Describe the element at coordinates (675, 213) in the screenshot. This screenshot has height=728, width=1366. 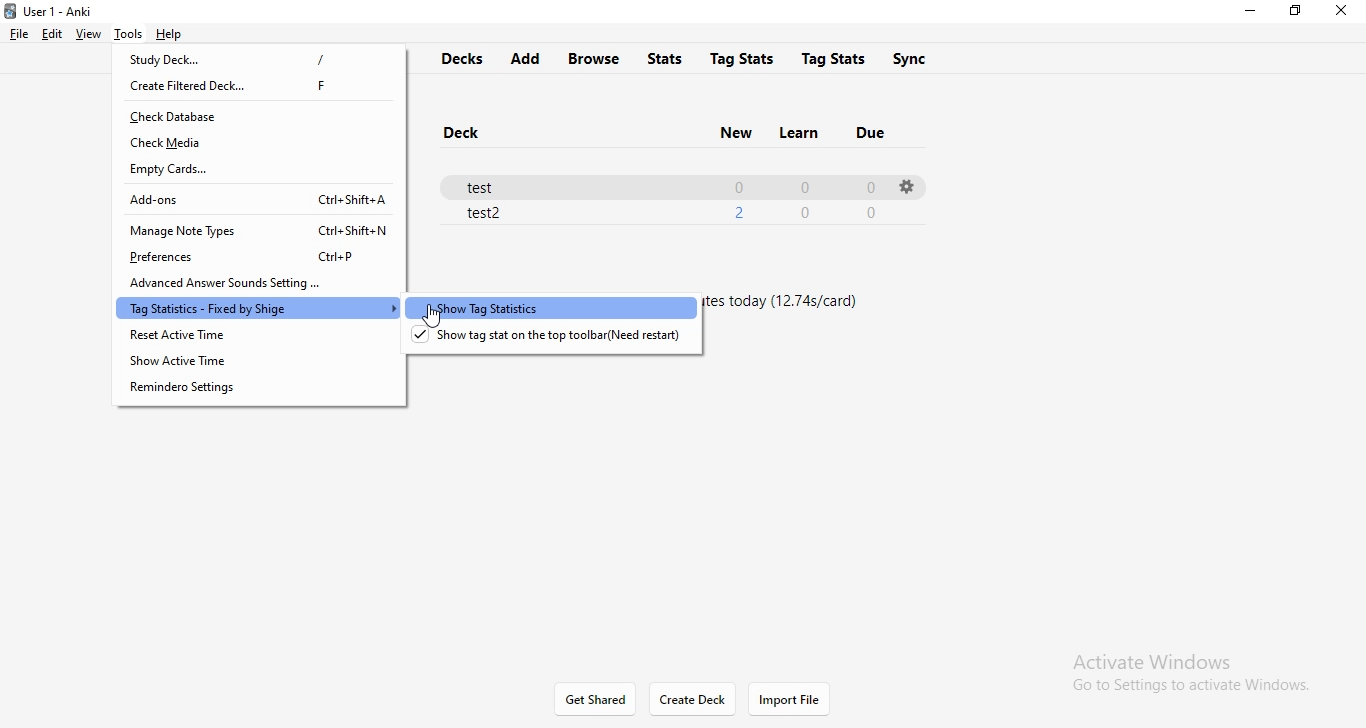
I see `test2` at that location.